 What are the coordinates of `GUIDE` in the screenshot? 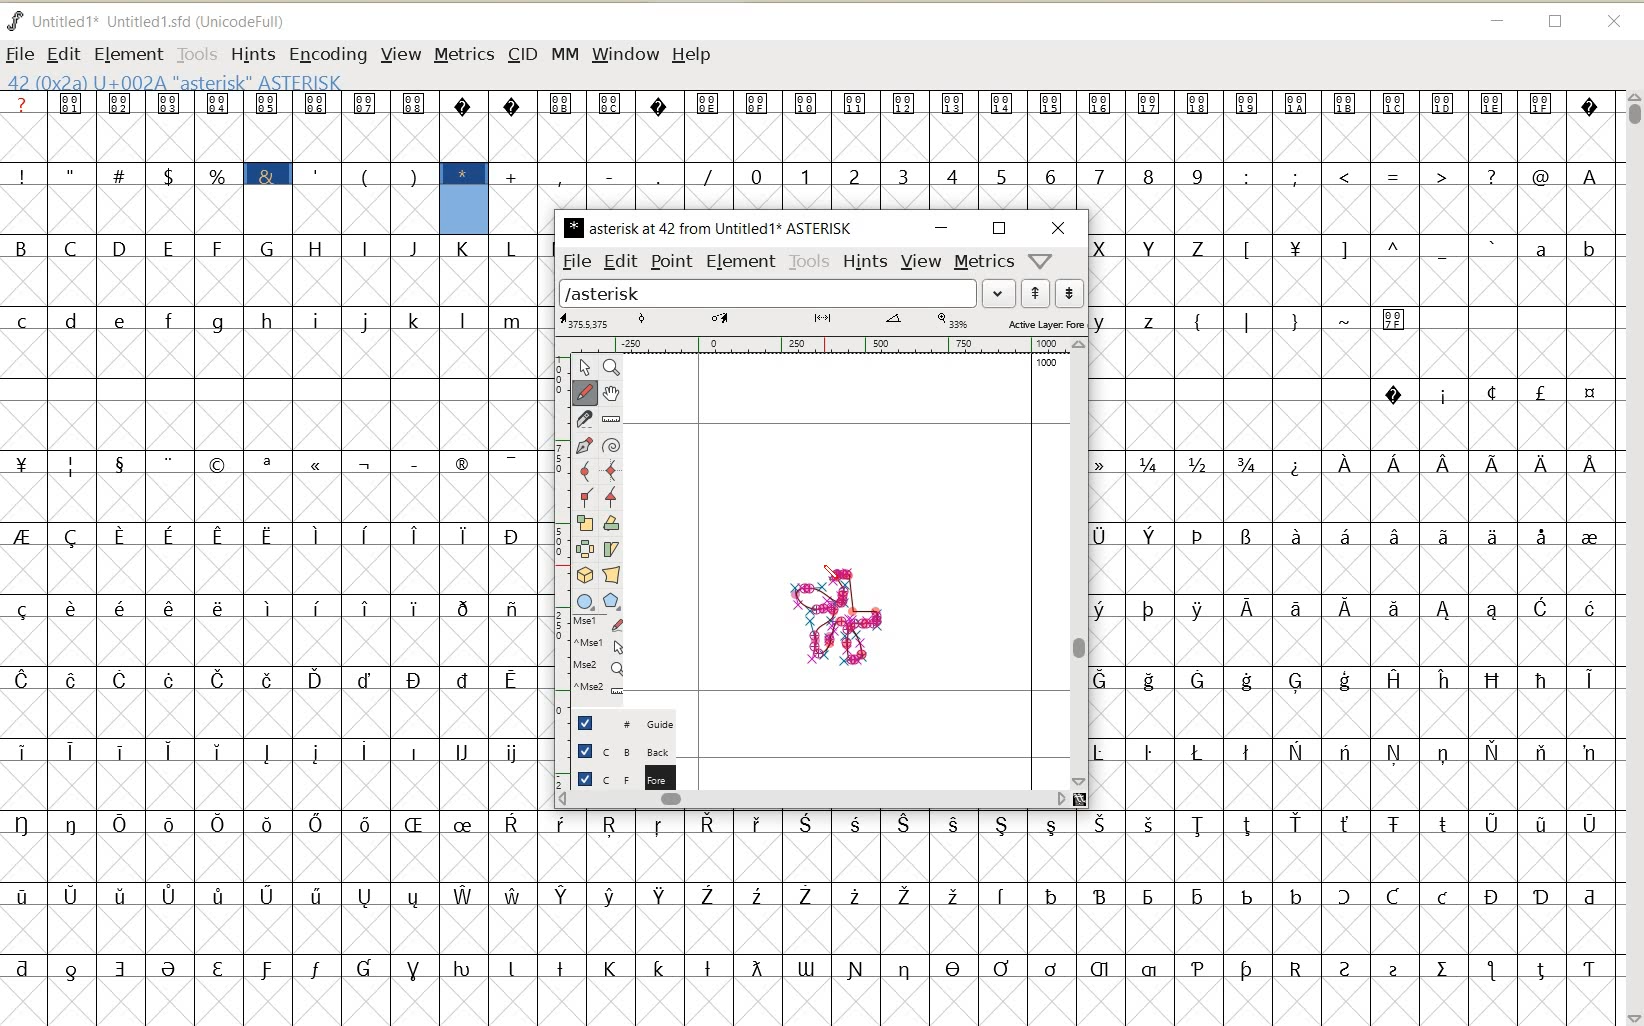 It's located at (618, 720).